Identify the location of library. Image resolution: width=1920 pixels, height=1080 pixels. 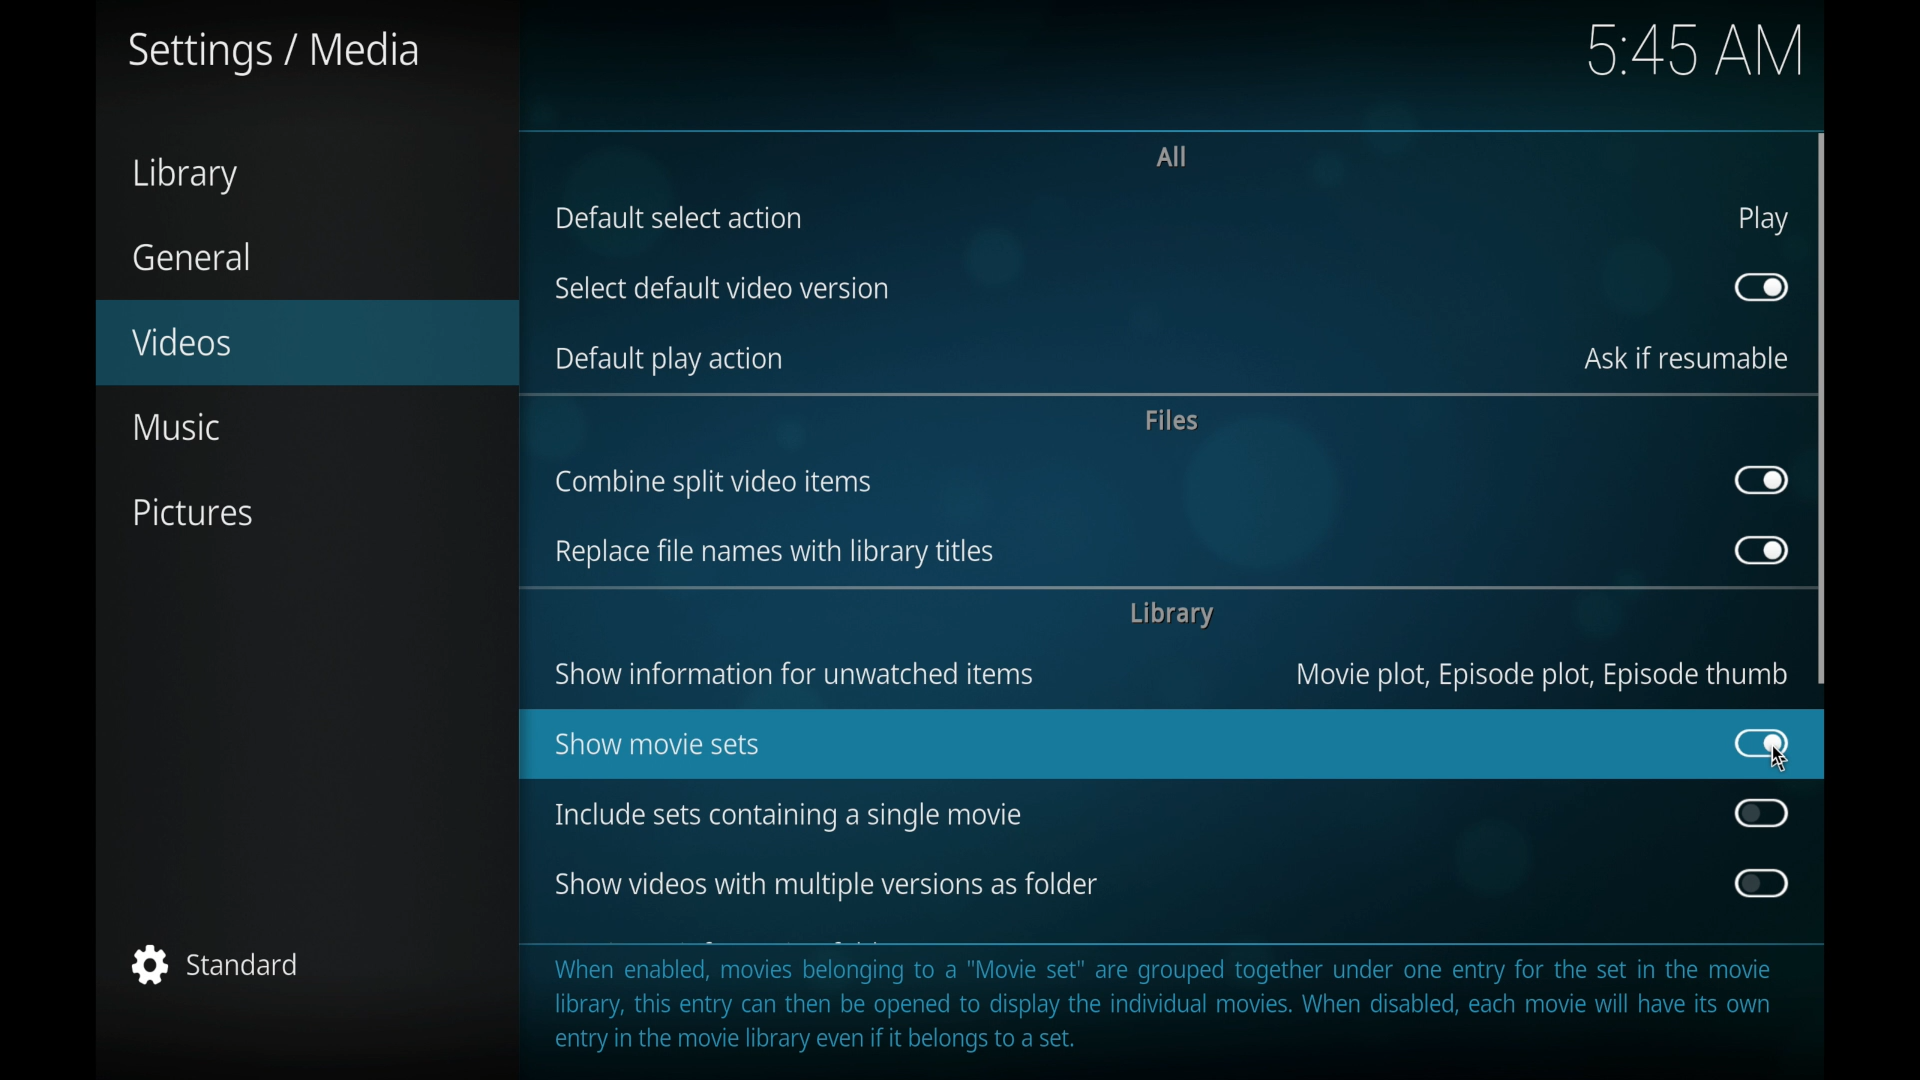
(1171, 614).